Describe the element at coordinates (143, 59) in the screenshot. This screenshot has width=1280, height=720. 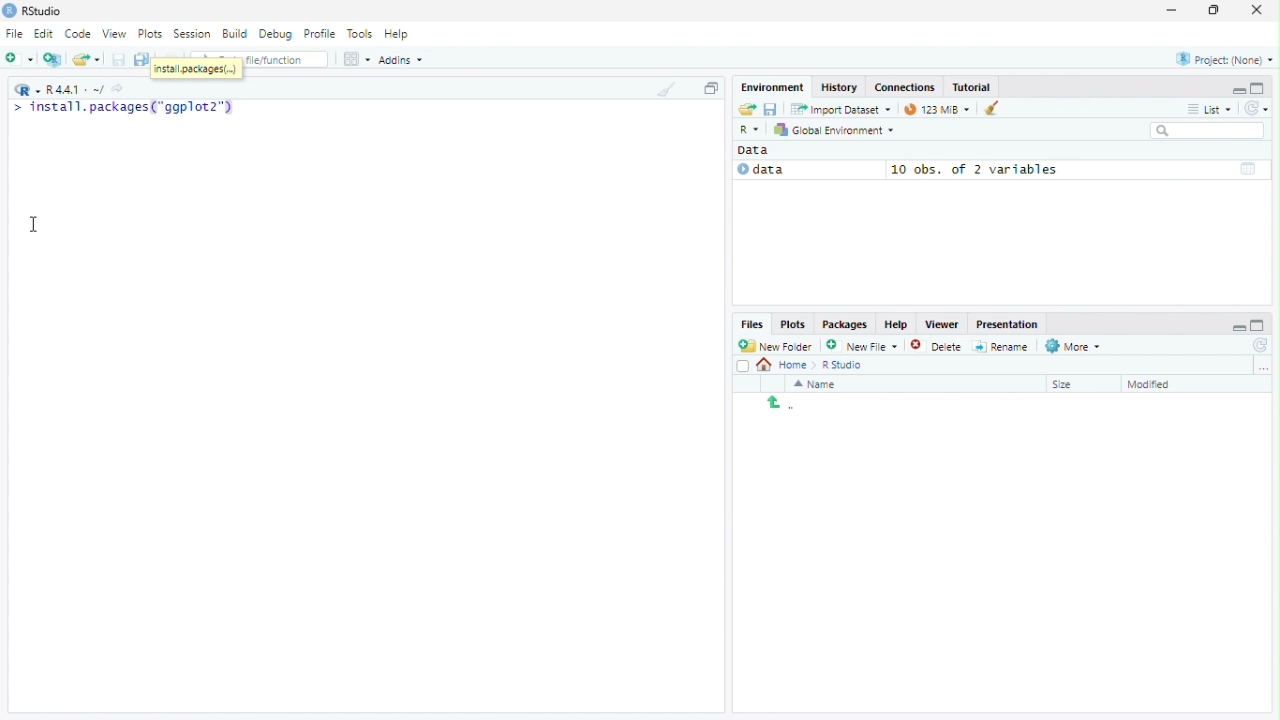
I see `save all open documents` at that location.